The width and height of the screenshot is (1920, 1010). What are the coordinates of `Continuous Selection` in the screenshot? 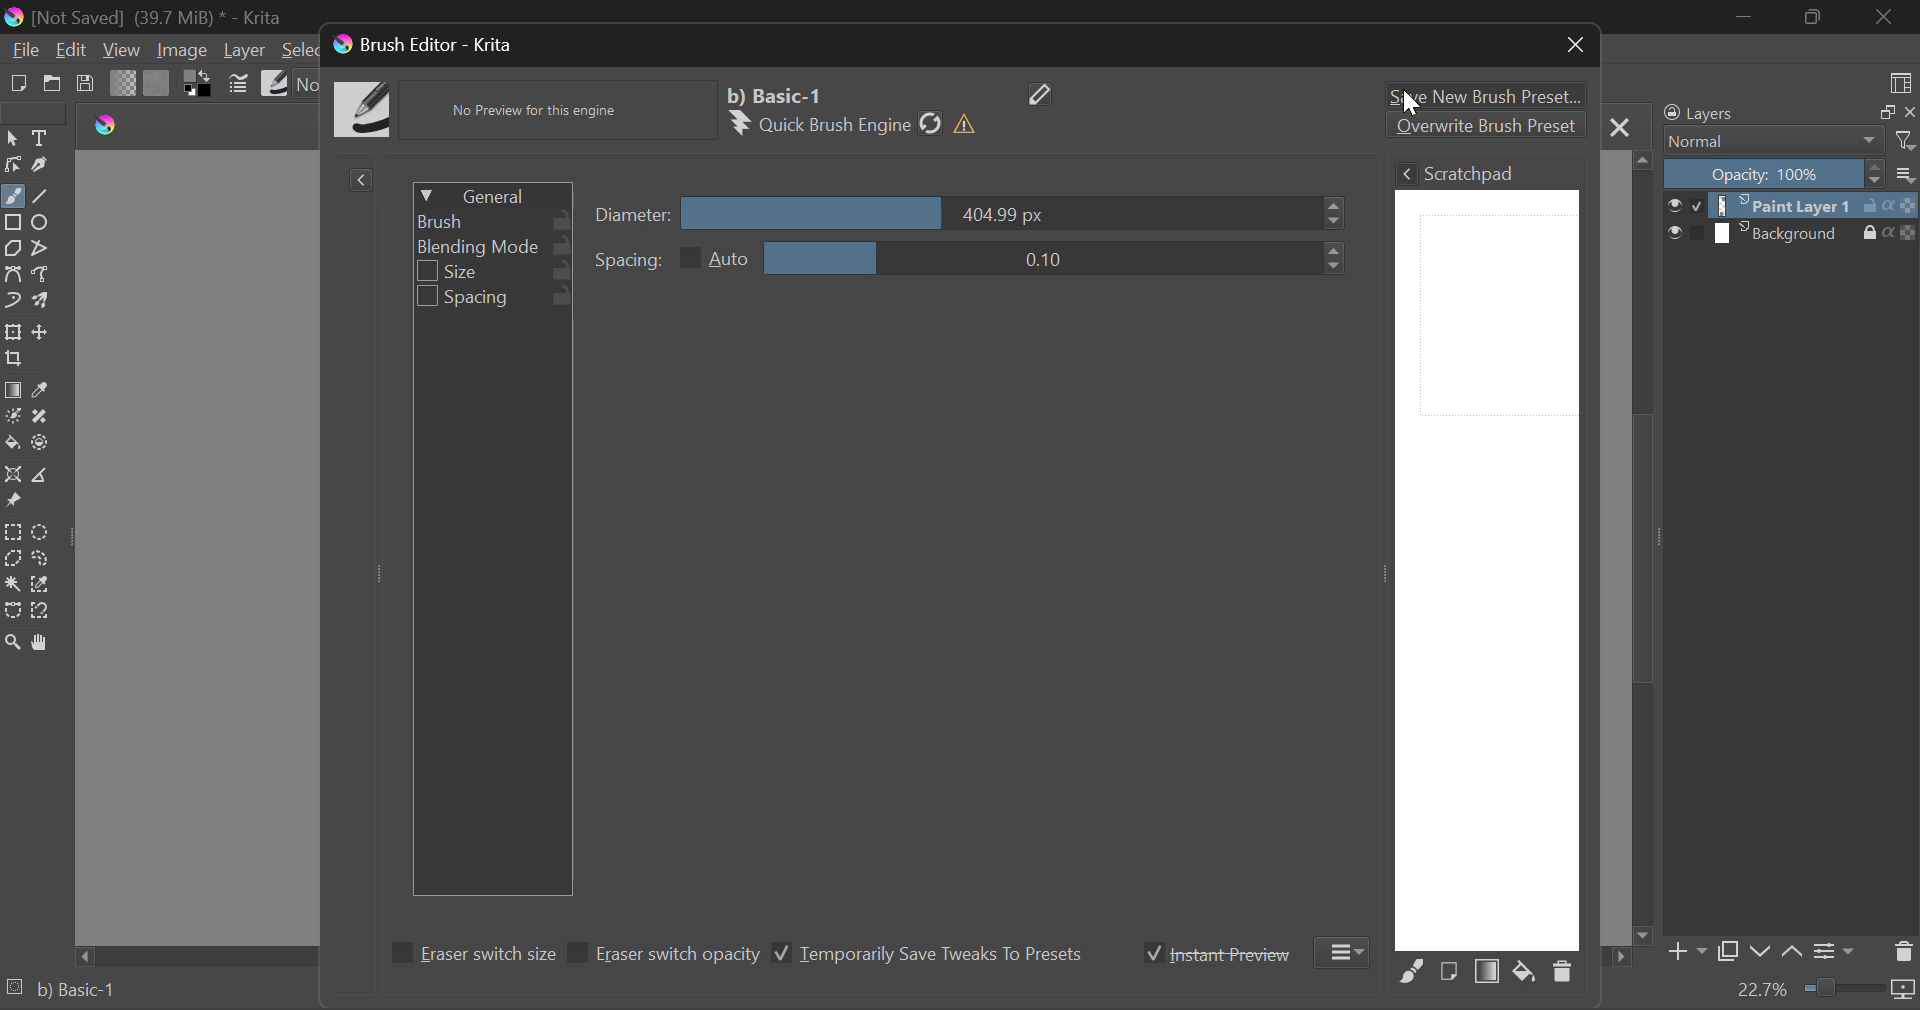 It's located at (12, 585).